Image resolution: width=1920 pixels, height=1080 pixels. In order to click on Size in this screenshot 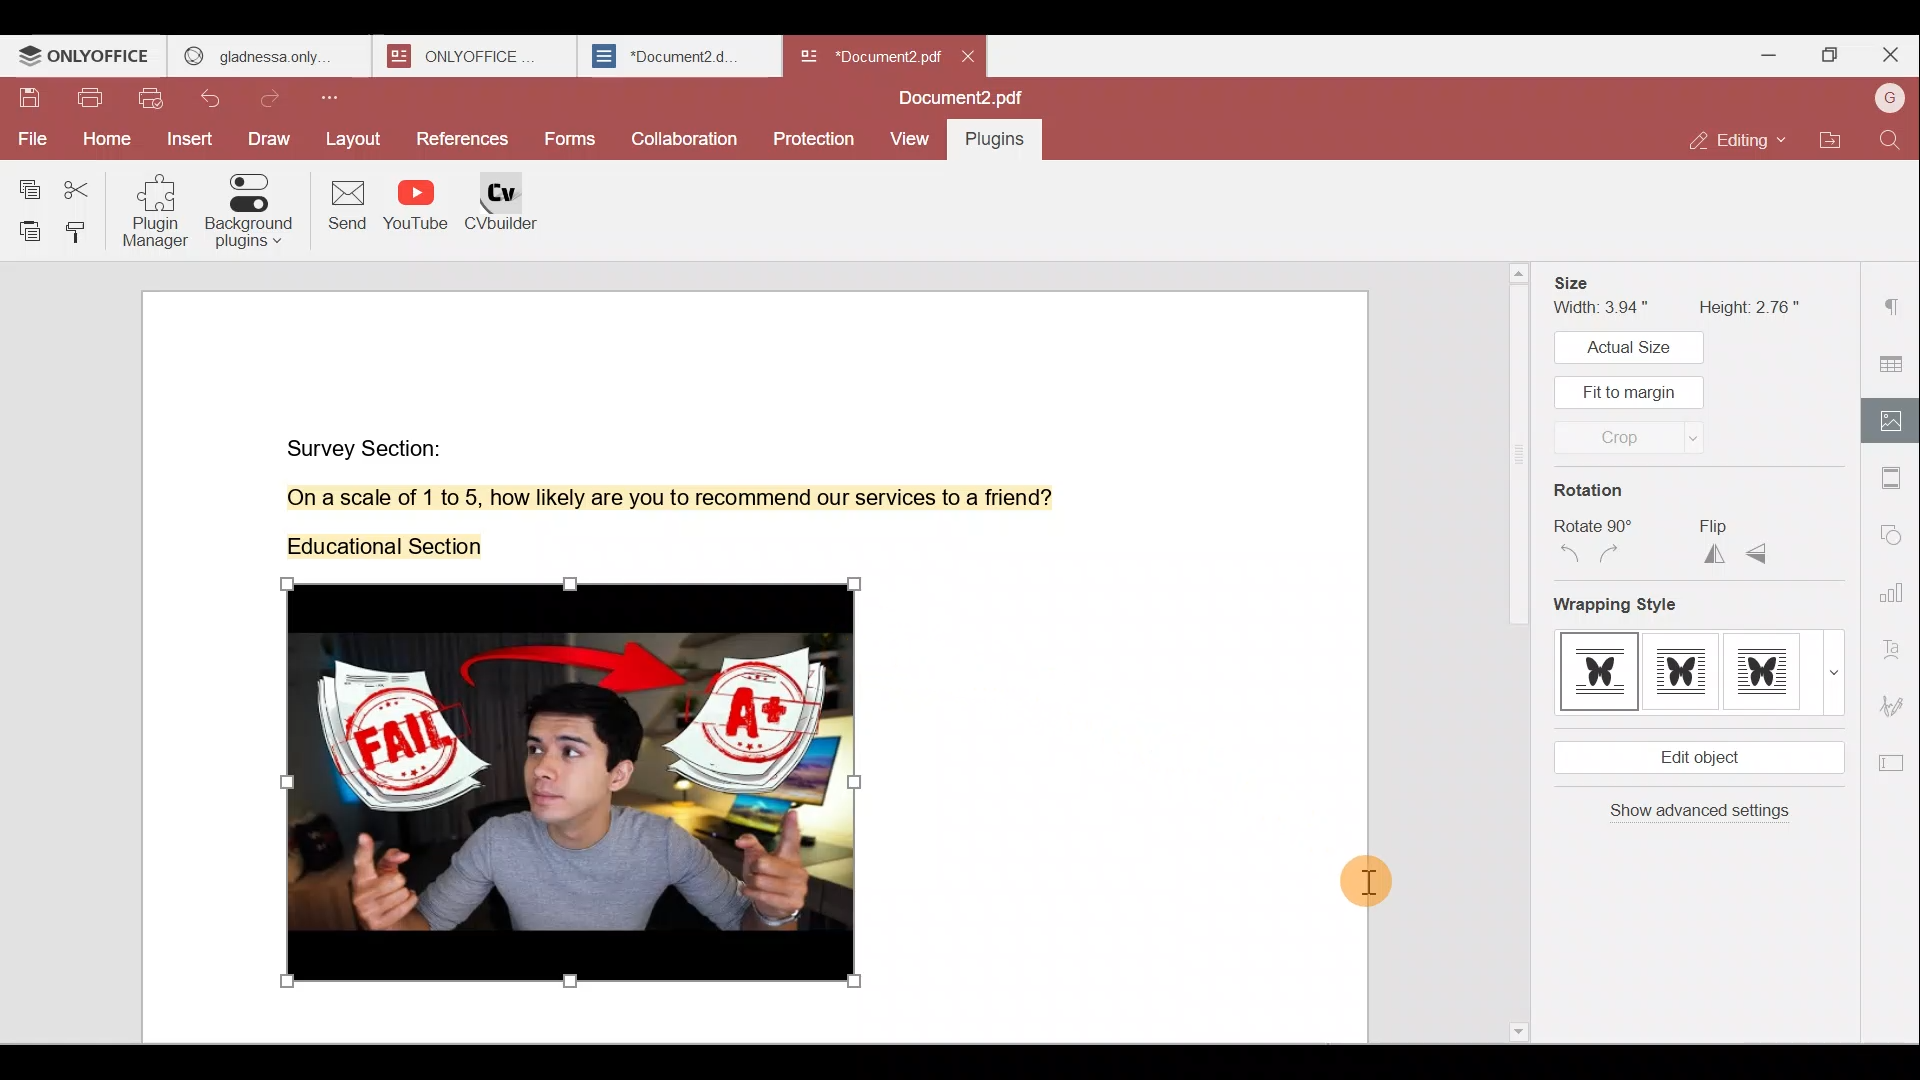, I will do `click(1584, 280)`.